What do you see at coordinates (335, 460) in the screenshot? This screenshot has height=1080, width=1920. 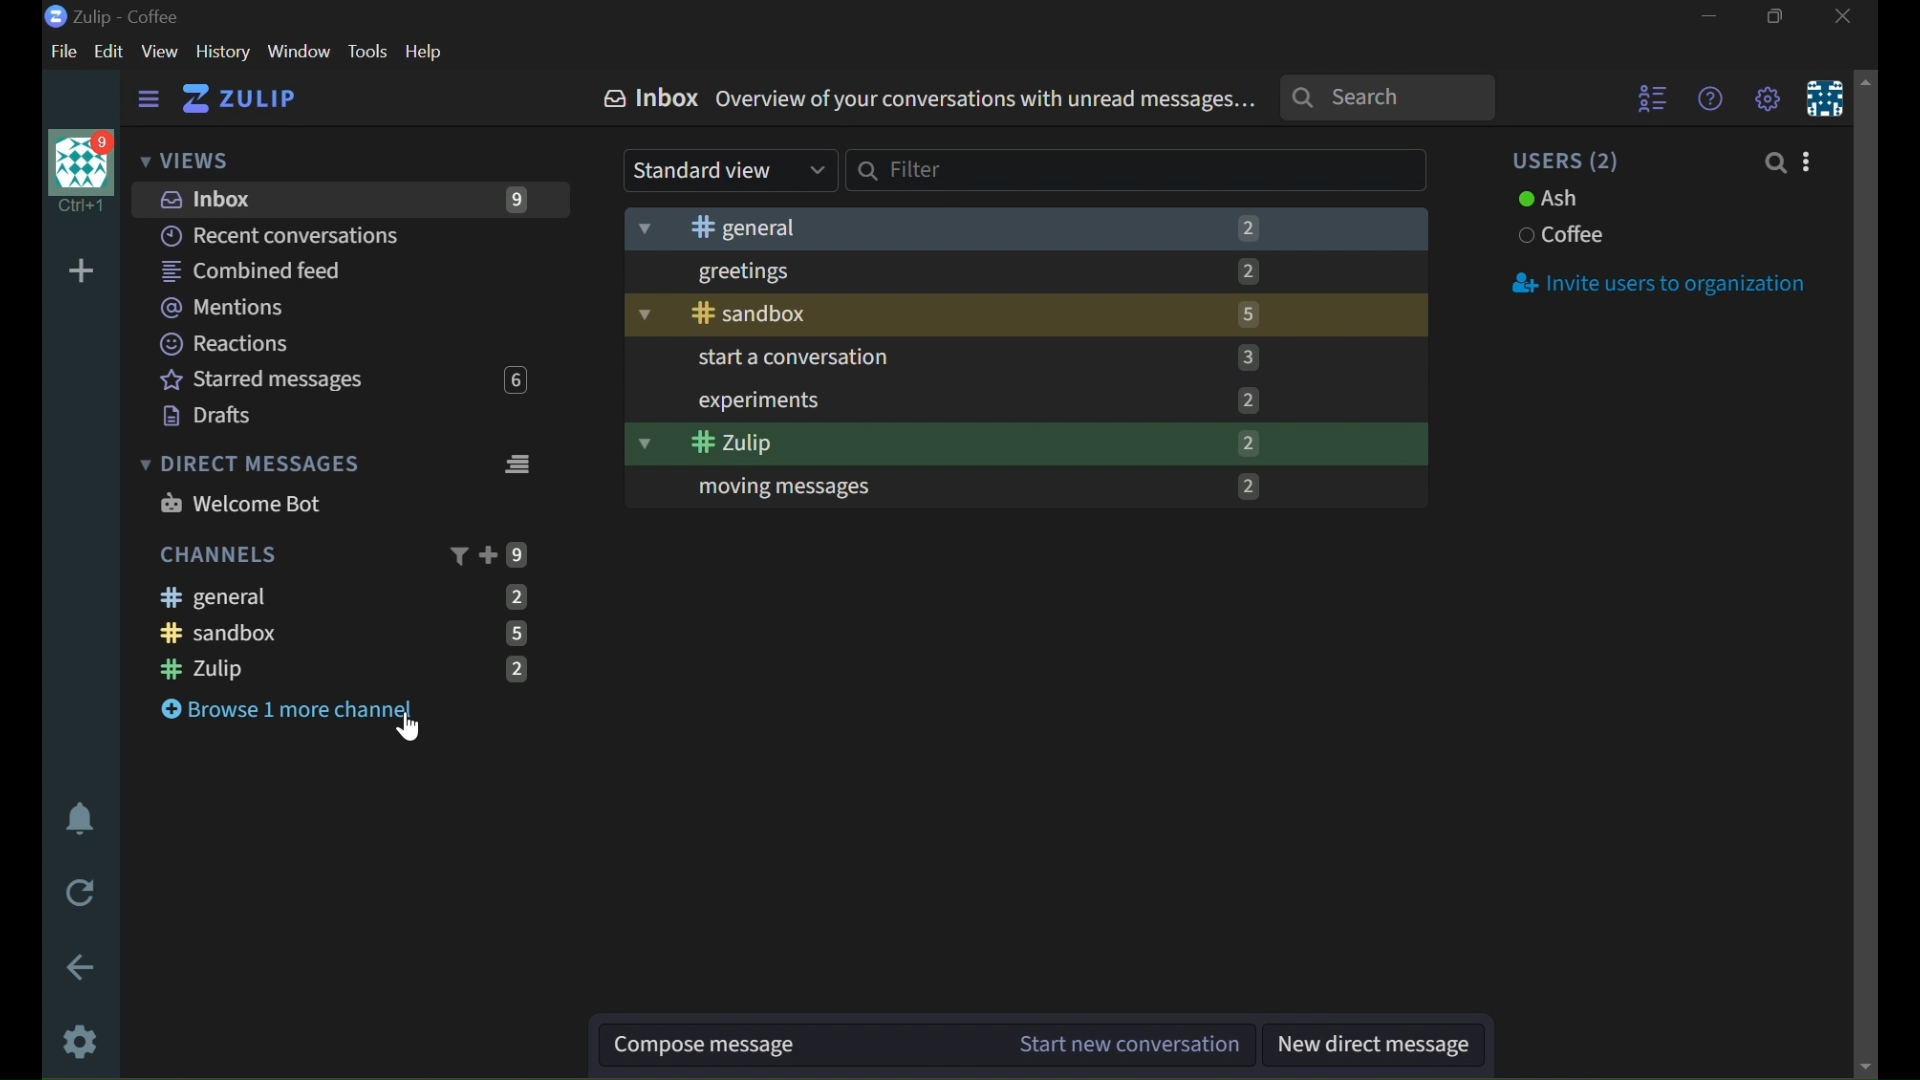 I see `DIRECT MESSAGES` at bounding box center [335, 460].